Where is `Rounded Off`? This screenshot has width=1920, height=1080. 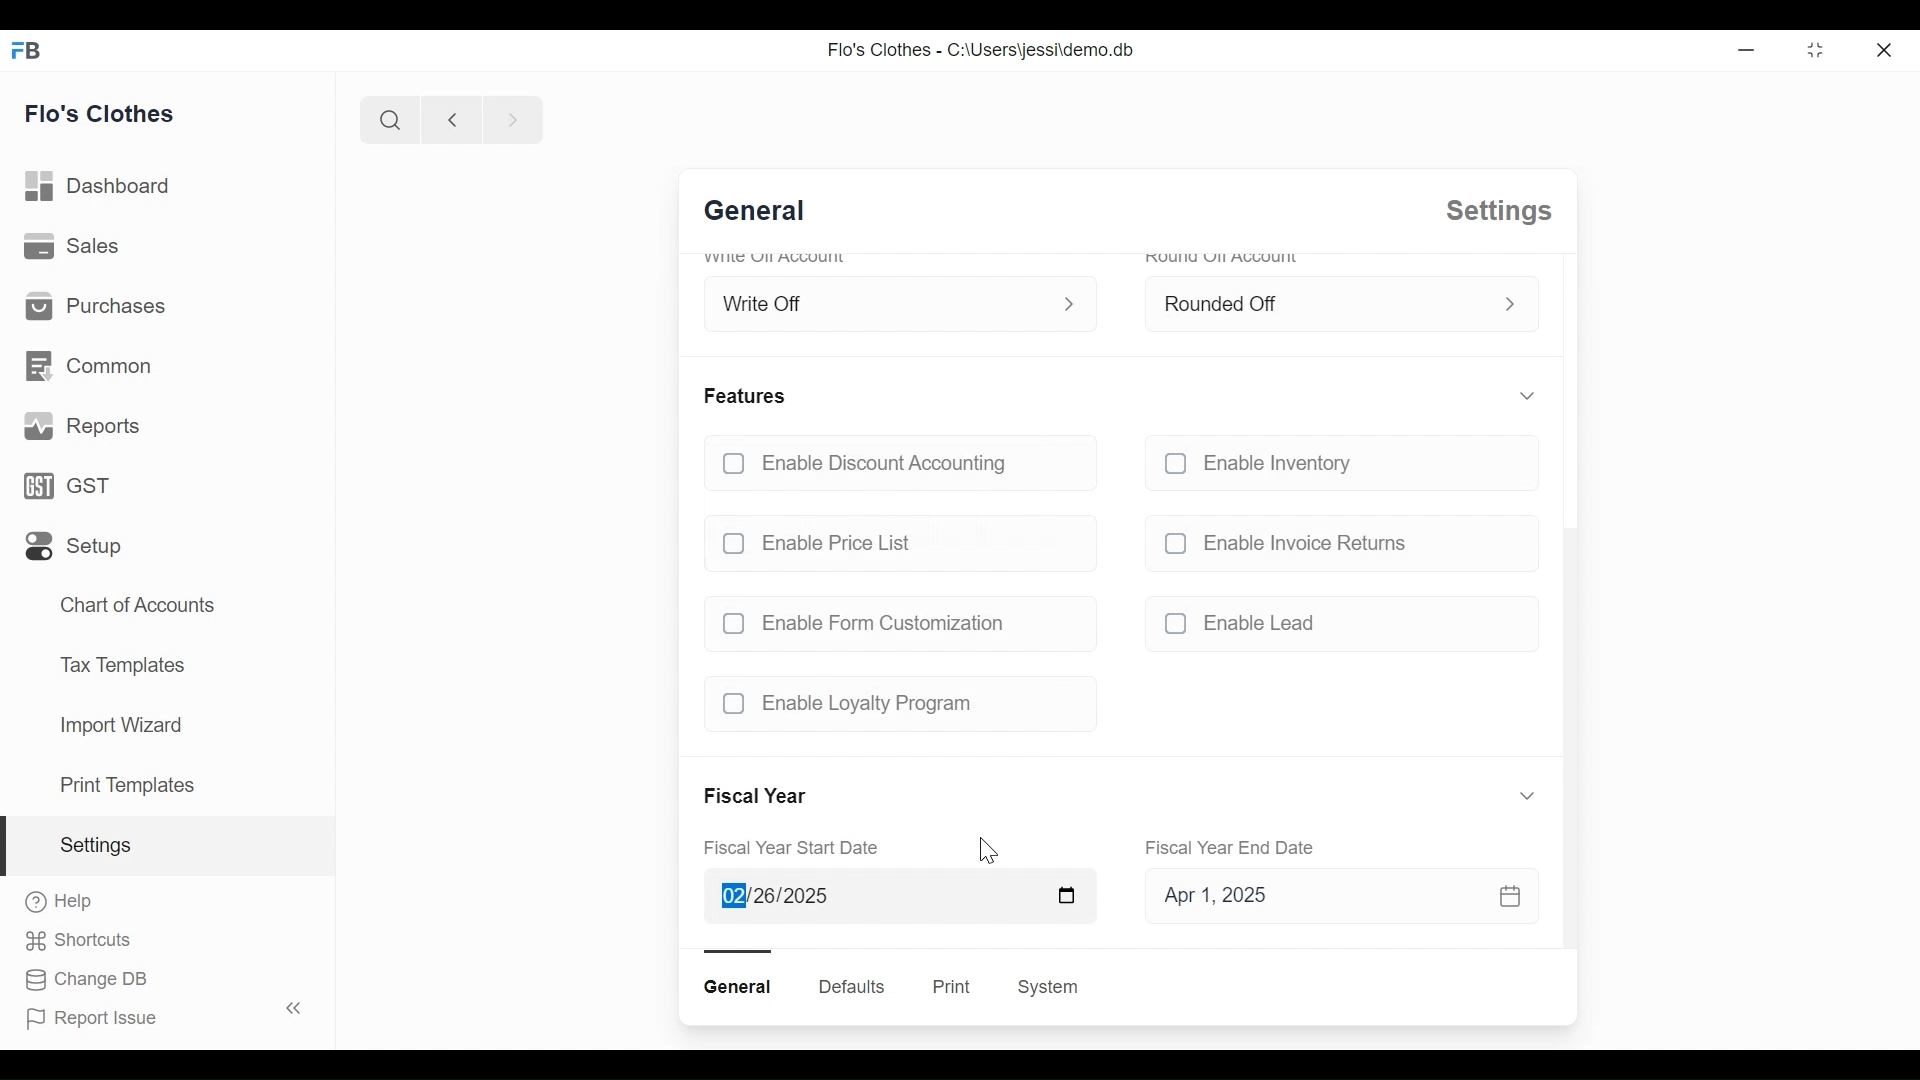
Rounded Off is located at coordinates (1317, 301).